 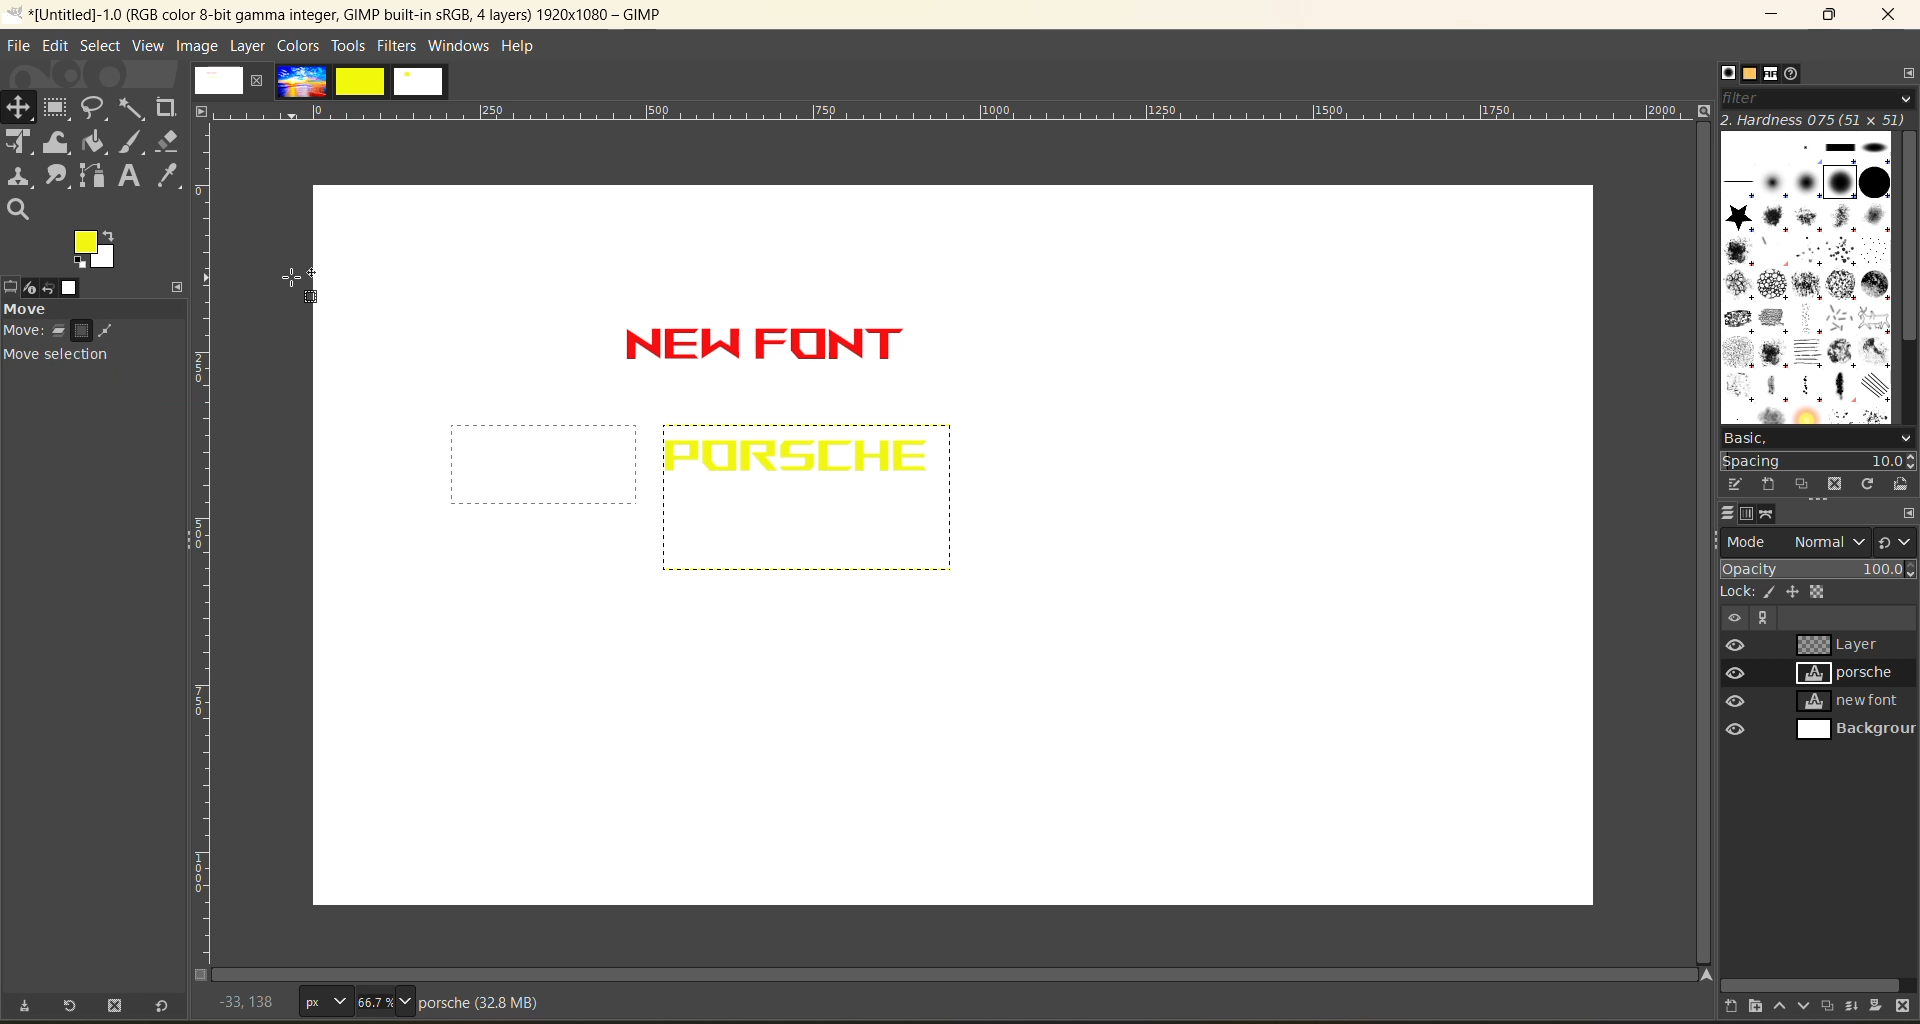 What do you see at coordinates (1731, 618) in the screenshot?
I see `` at bounding box center [1731, 618].